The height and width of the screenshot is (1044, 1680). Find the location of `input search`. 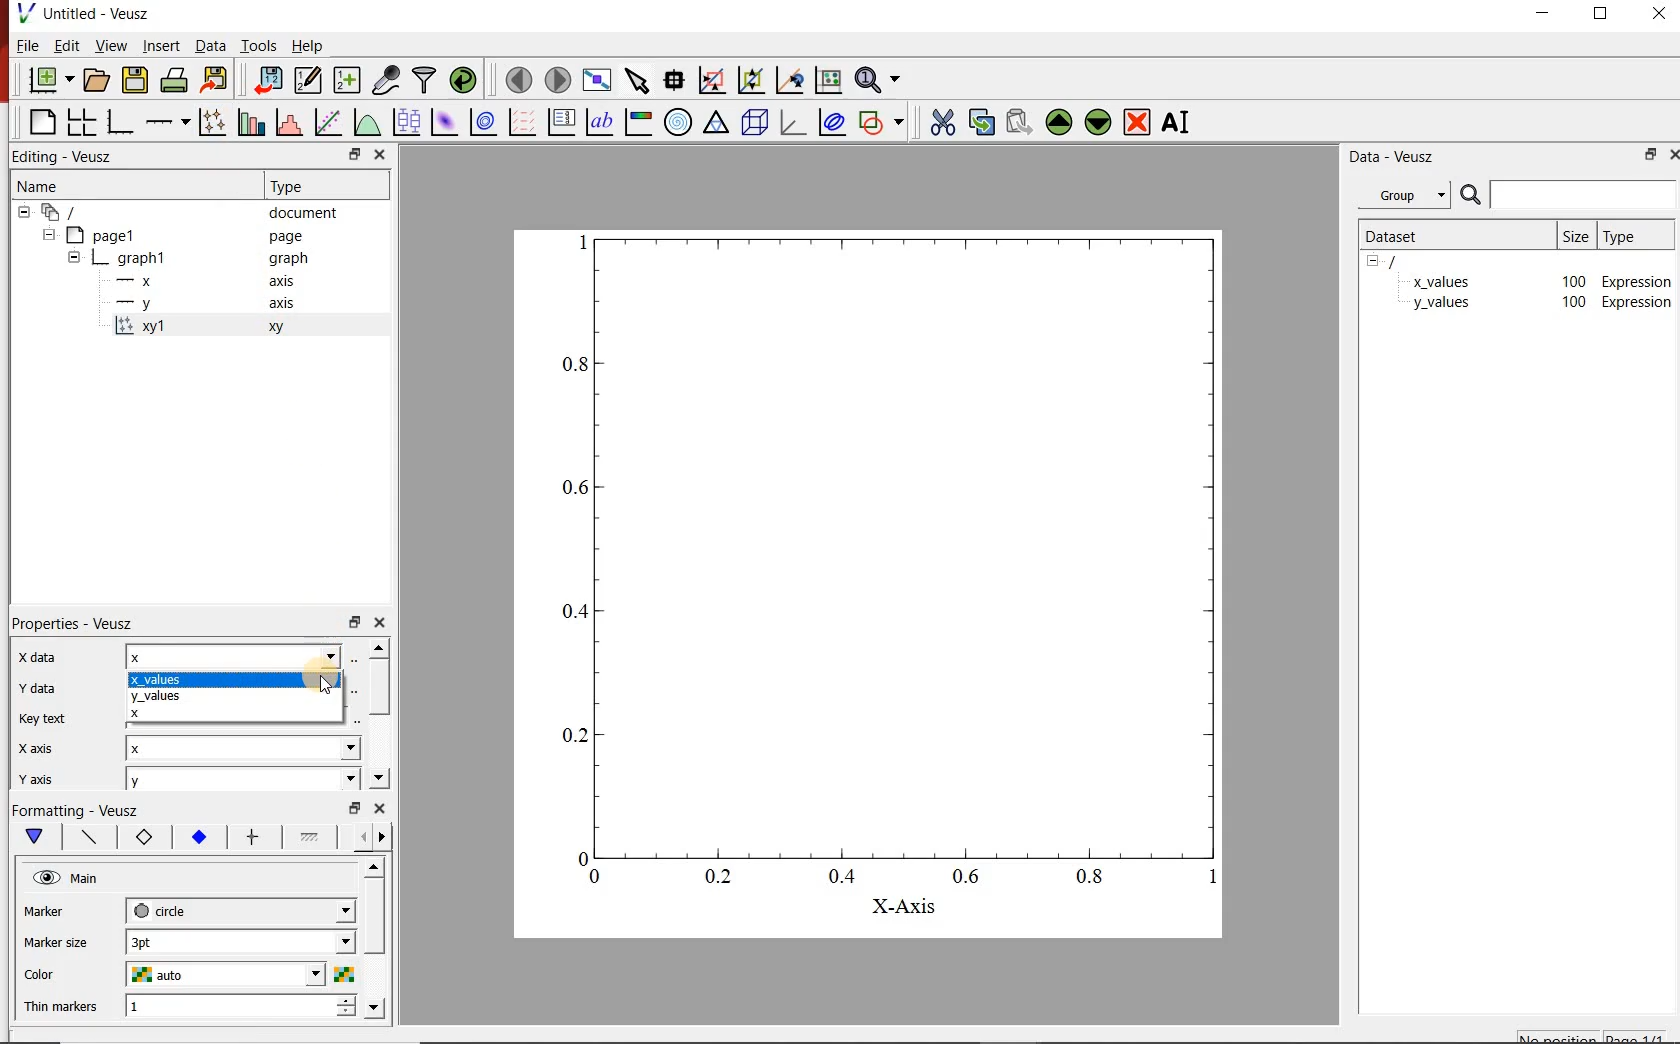

input search is located at coordinates (1582, 194).